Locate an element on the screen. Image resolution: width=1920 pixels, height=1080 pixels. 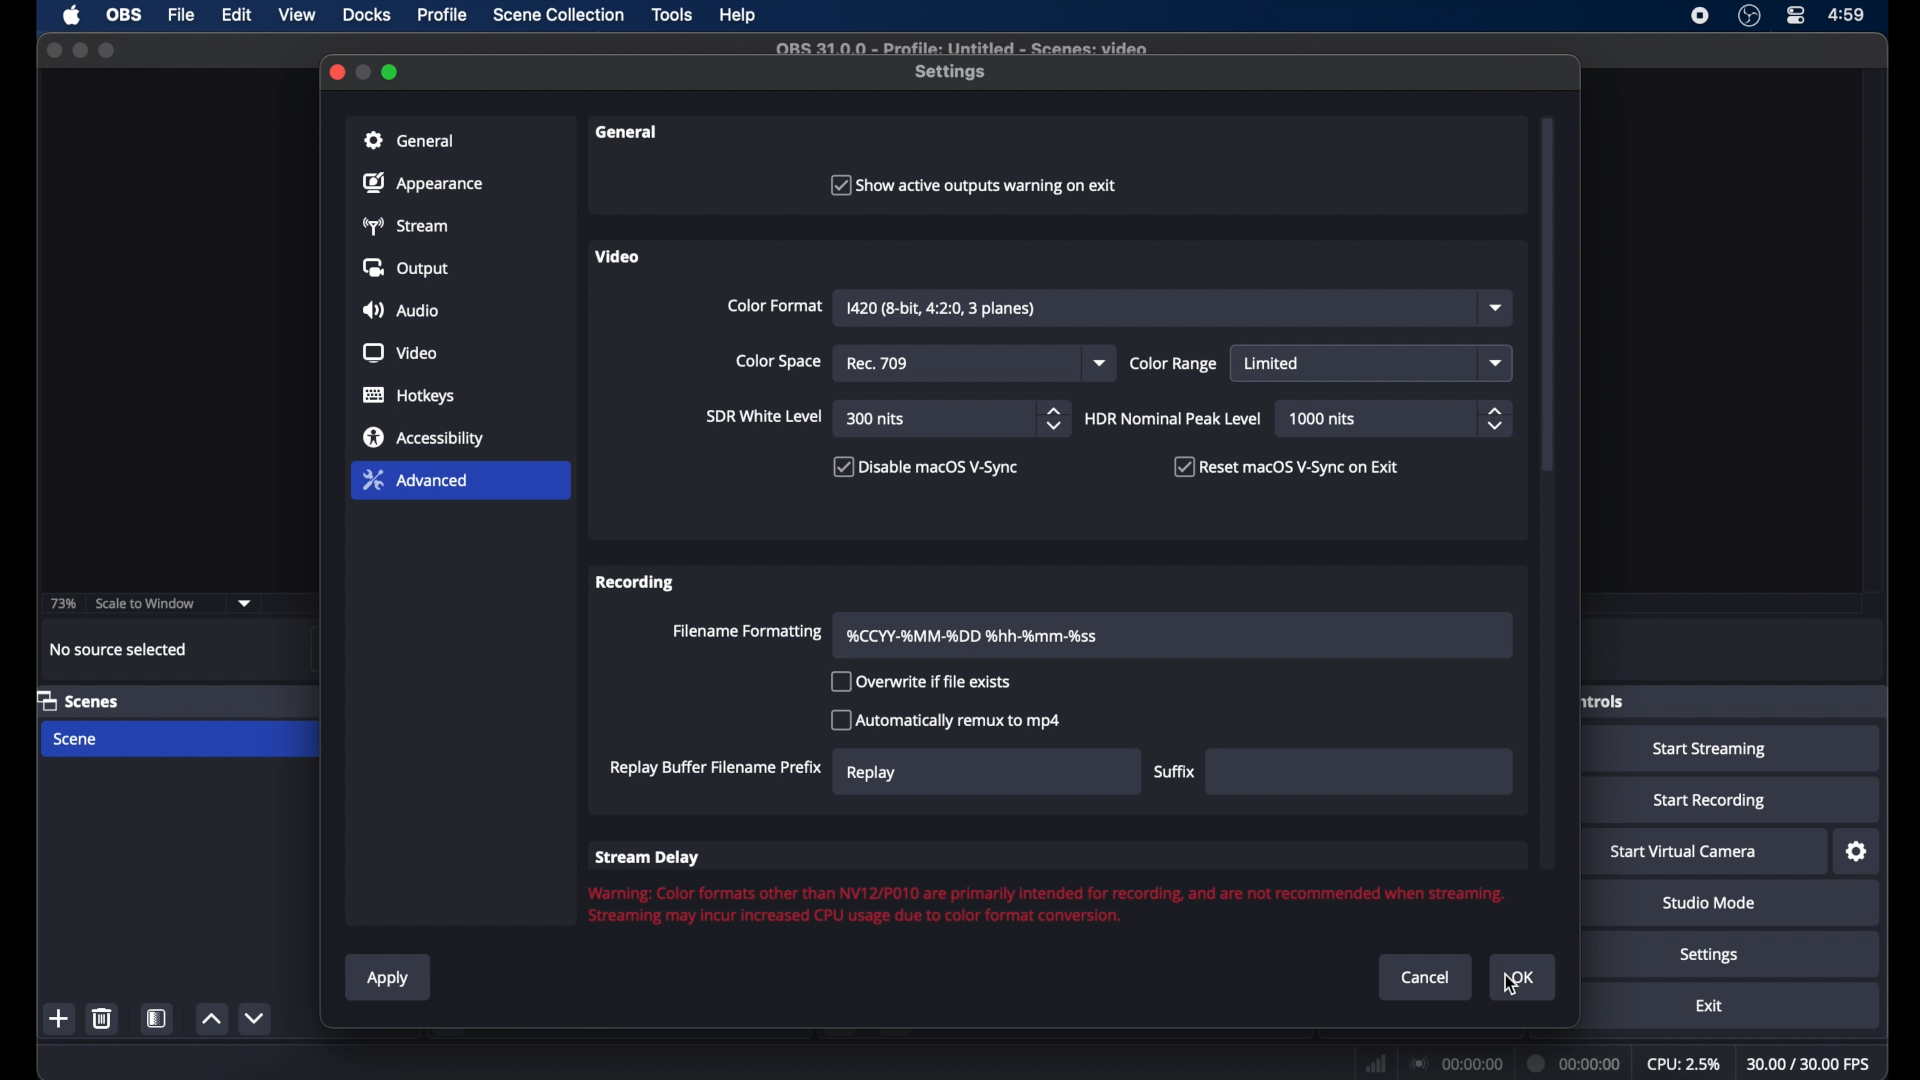
exit is located at coordinates (1709, 1006).